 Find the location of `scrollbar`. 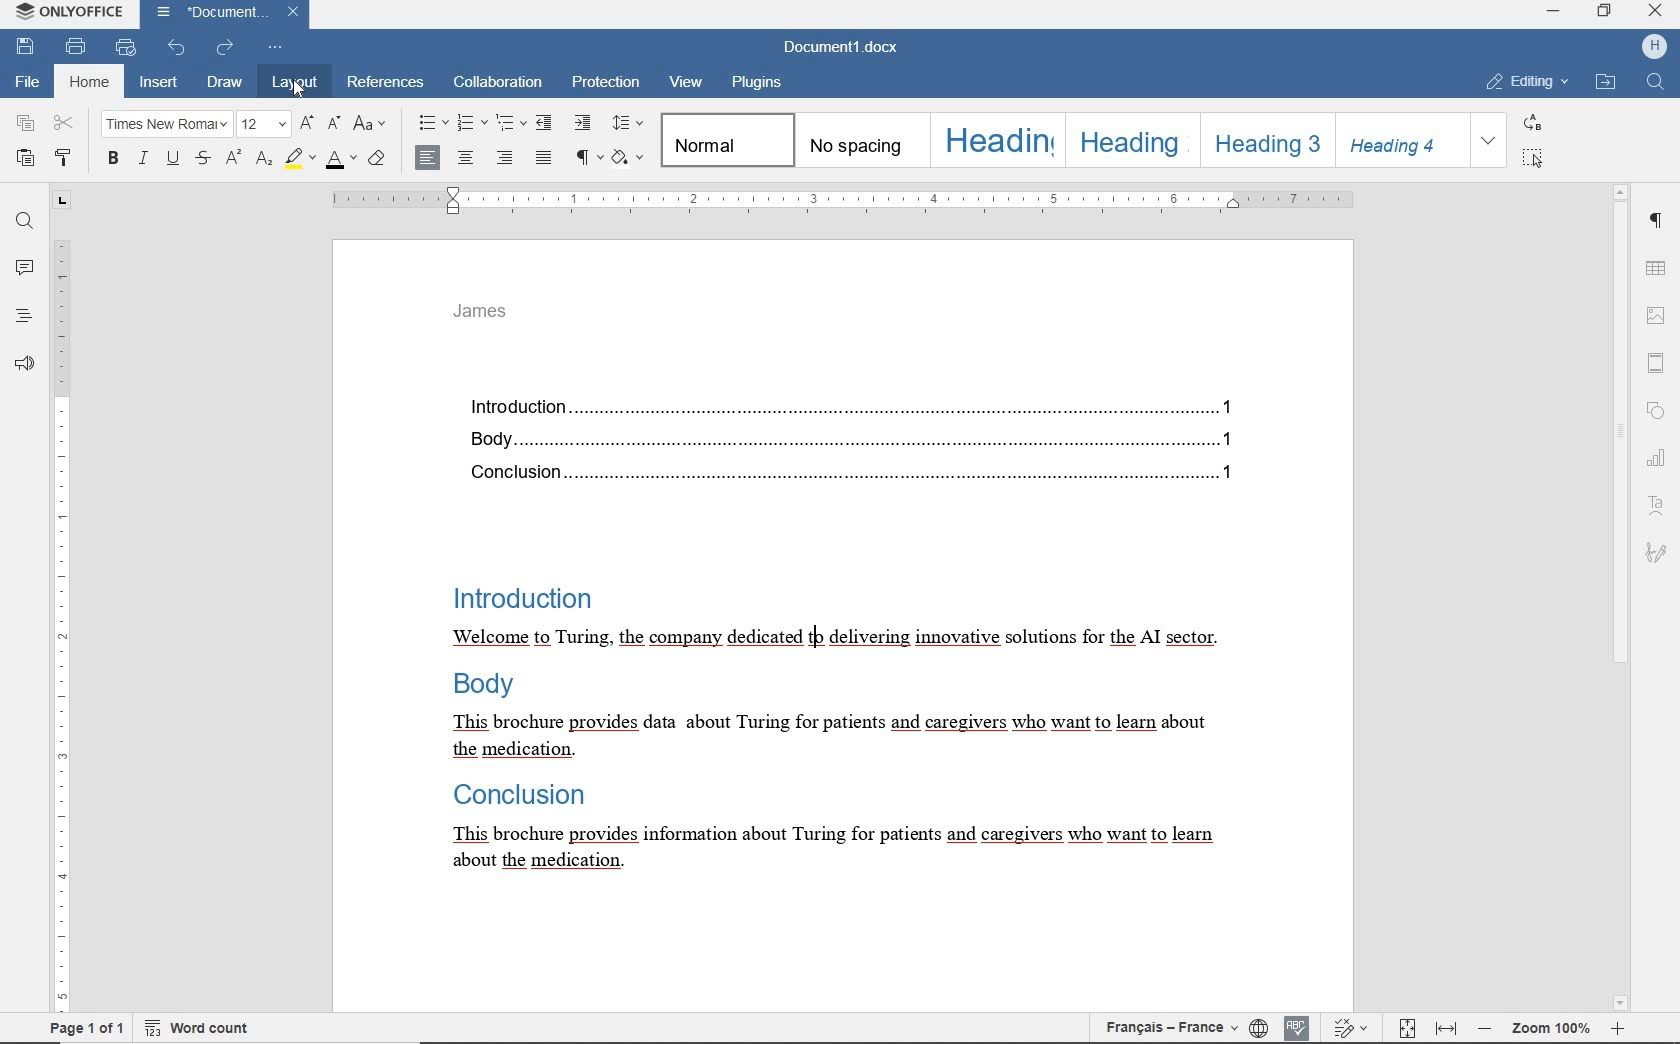

scrollbar is located at coordinates (1619, 596).